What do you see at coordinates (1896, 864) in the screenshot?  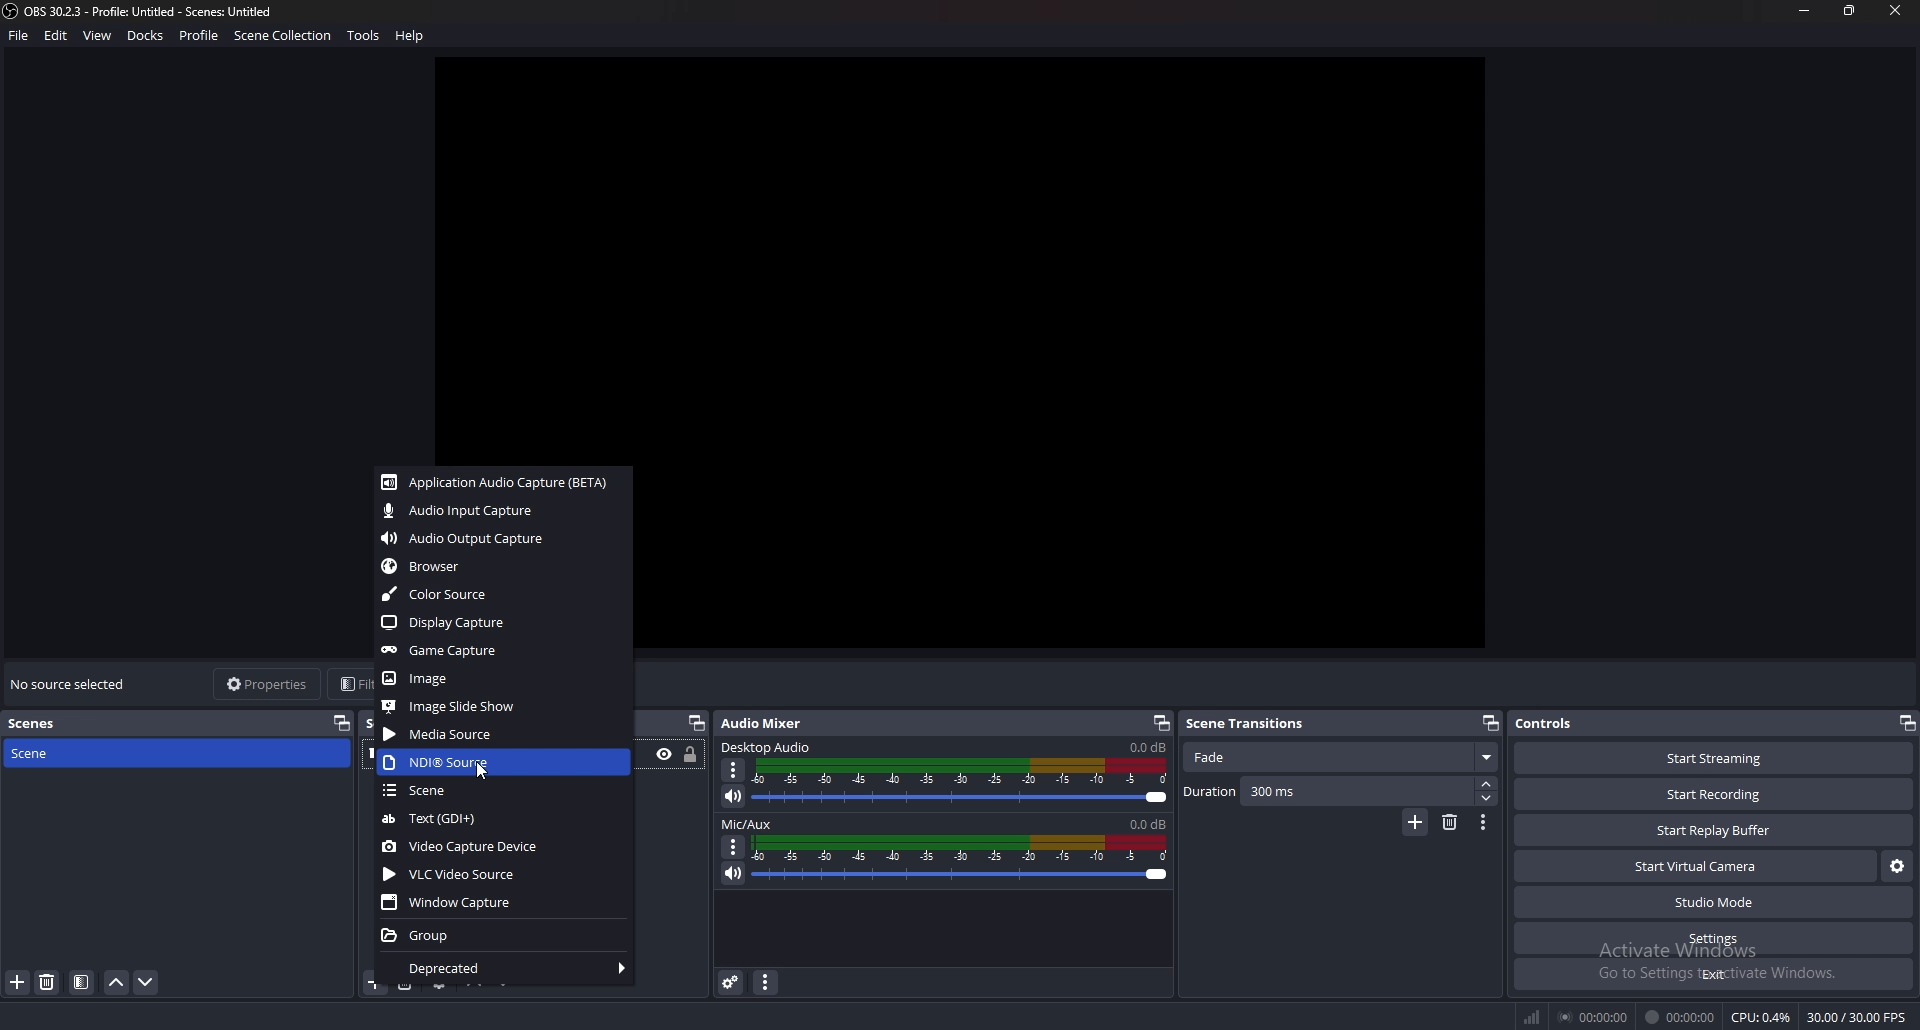 I see `Configure virtual camera` at bounding box center [1896, 864].